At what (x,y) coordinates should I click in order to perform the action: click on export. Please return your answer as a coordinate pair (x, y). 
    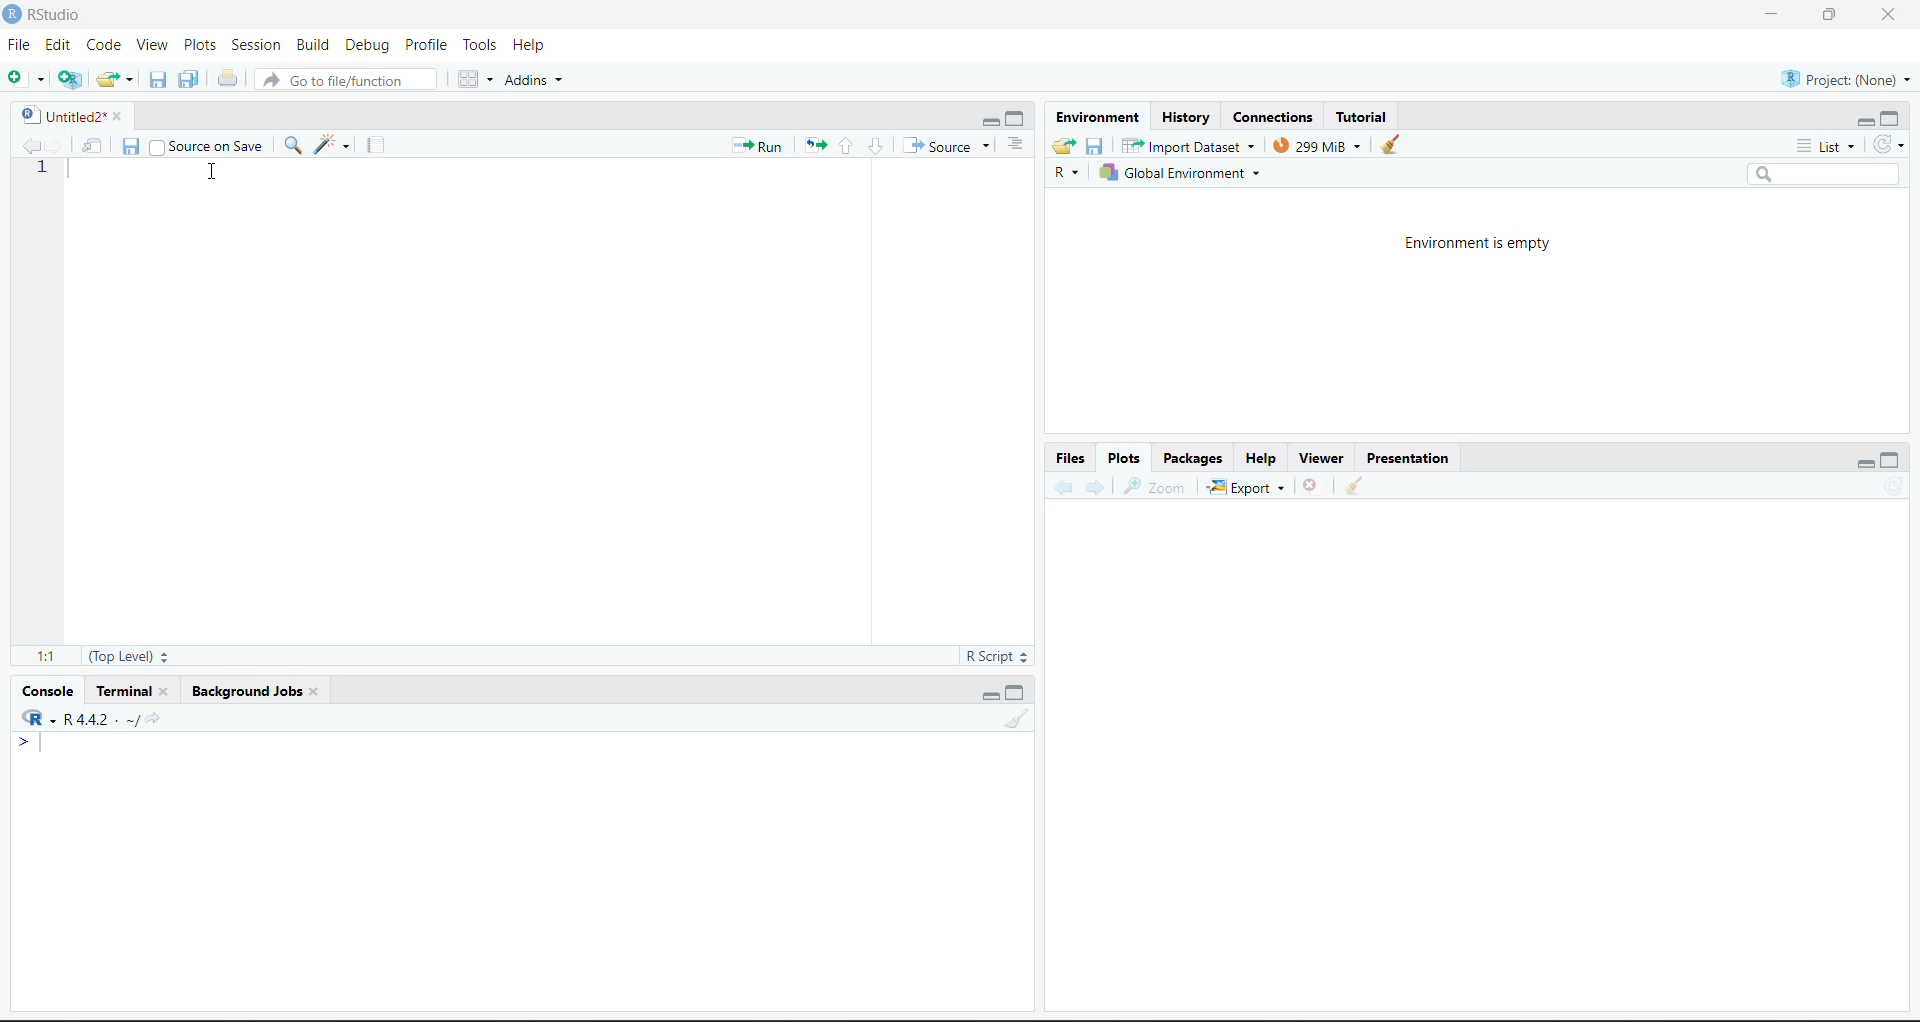
    Looking at the image, I should click on (1248, 486).